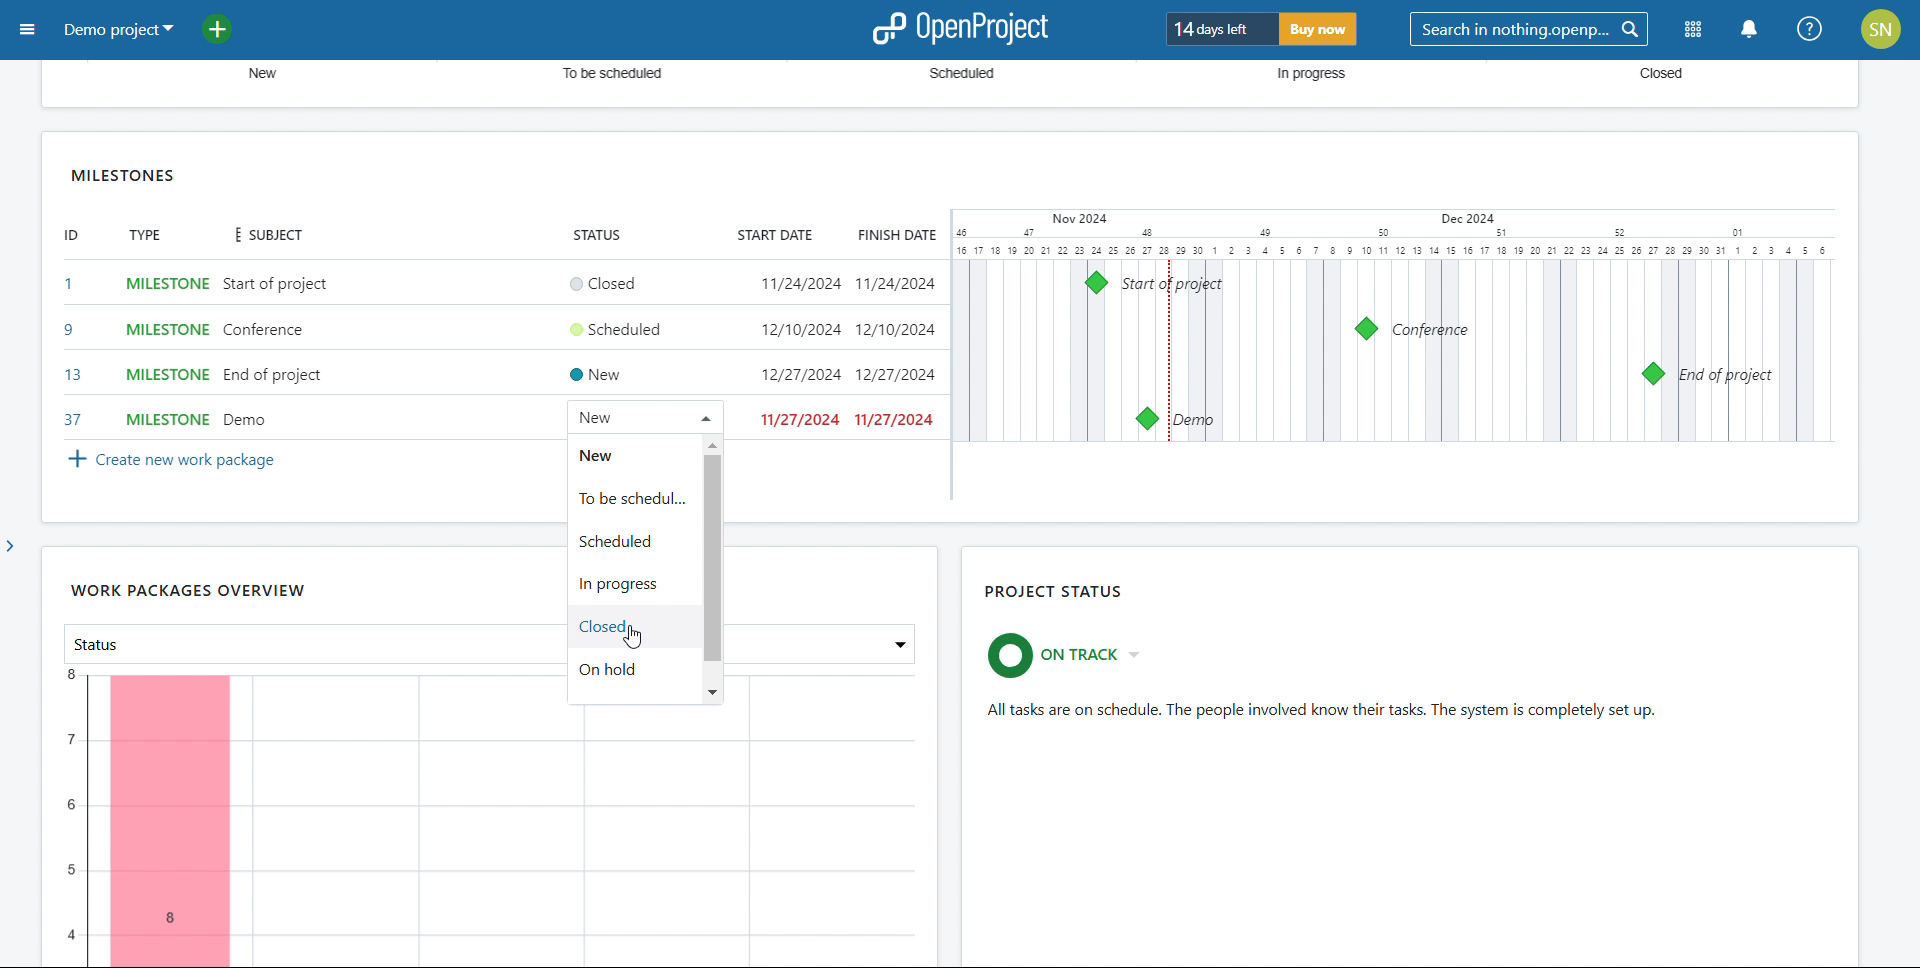  Describe the element at coordinates (632, 628) in the screenshot. I see `closed` at that location.